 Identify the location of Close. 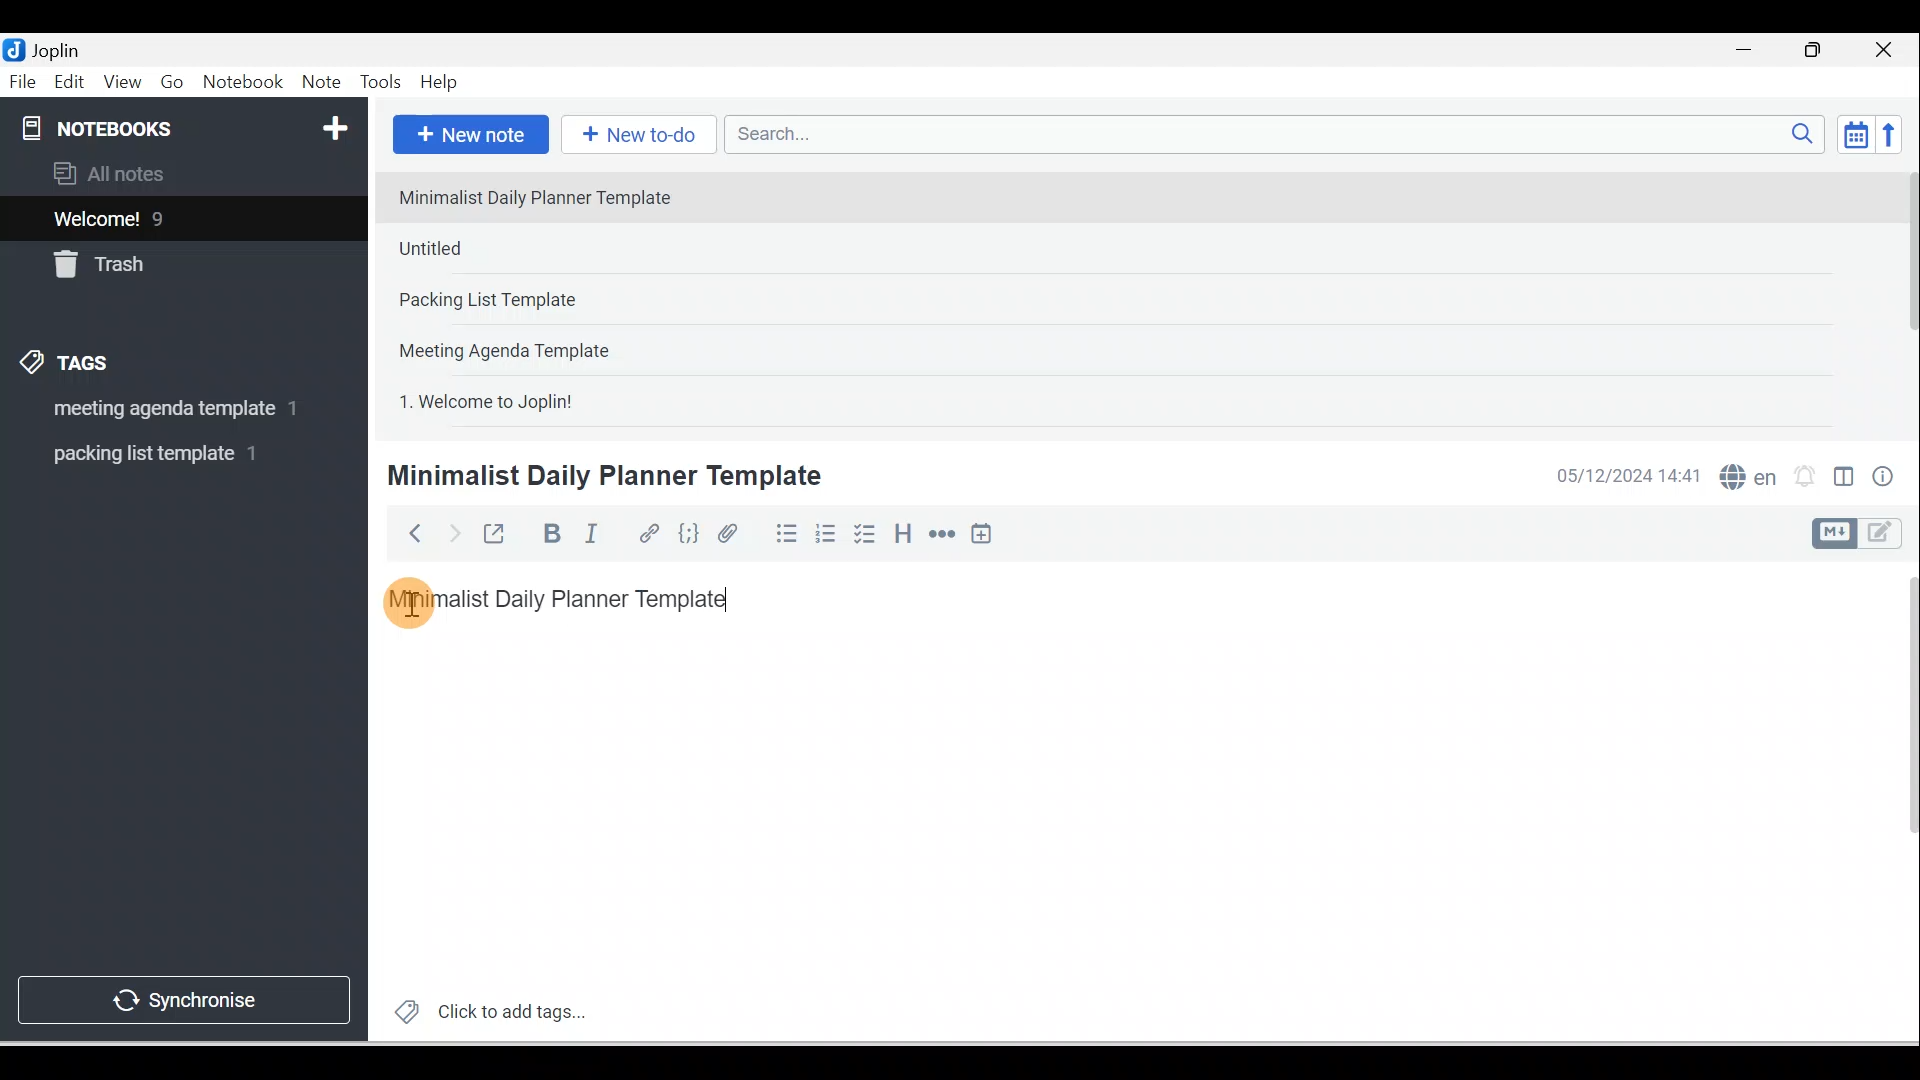
(1889, 50).